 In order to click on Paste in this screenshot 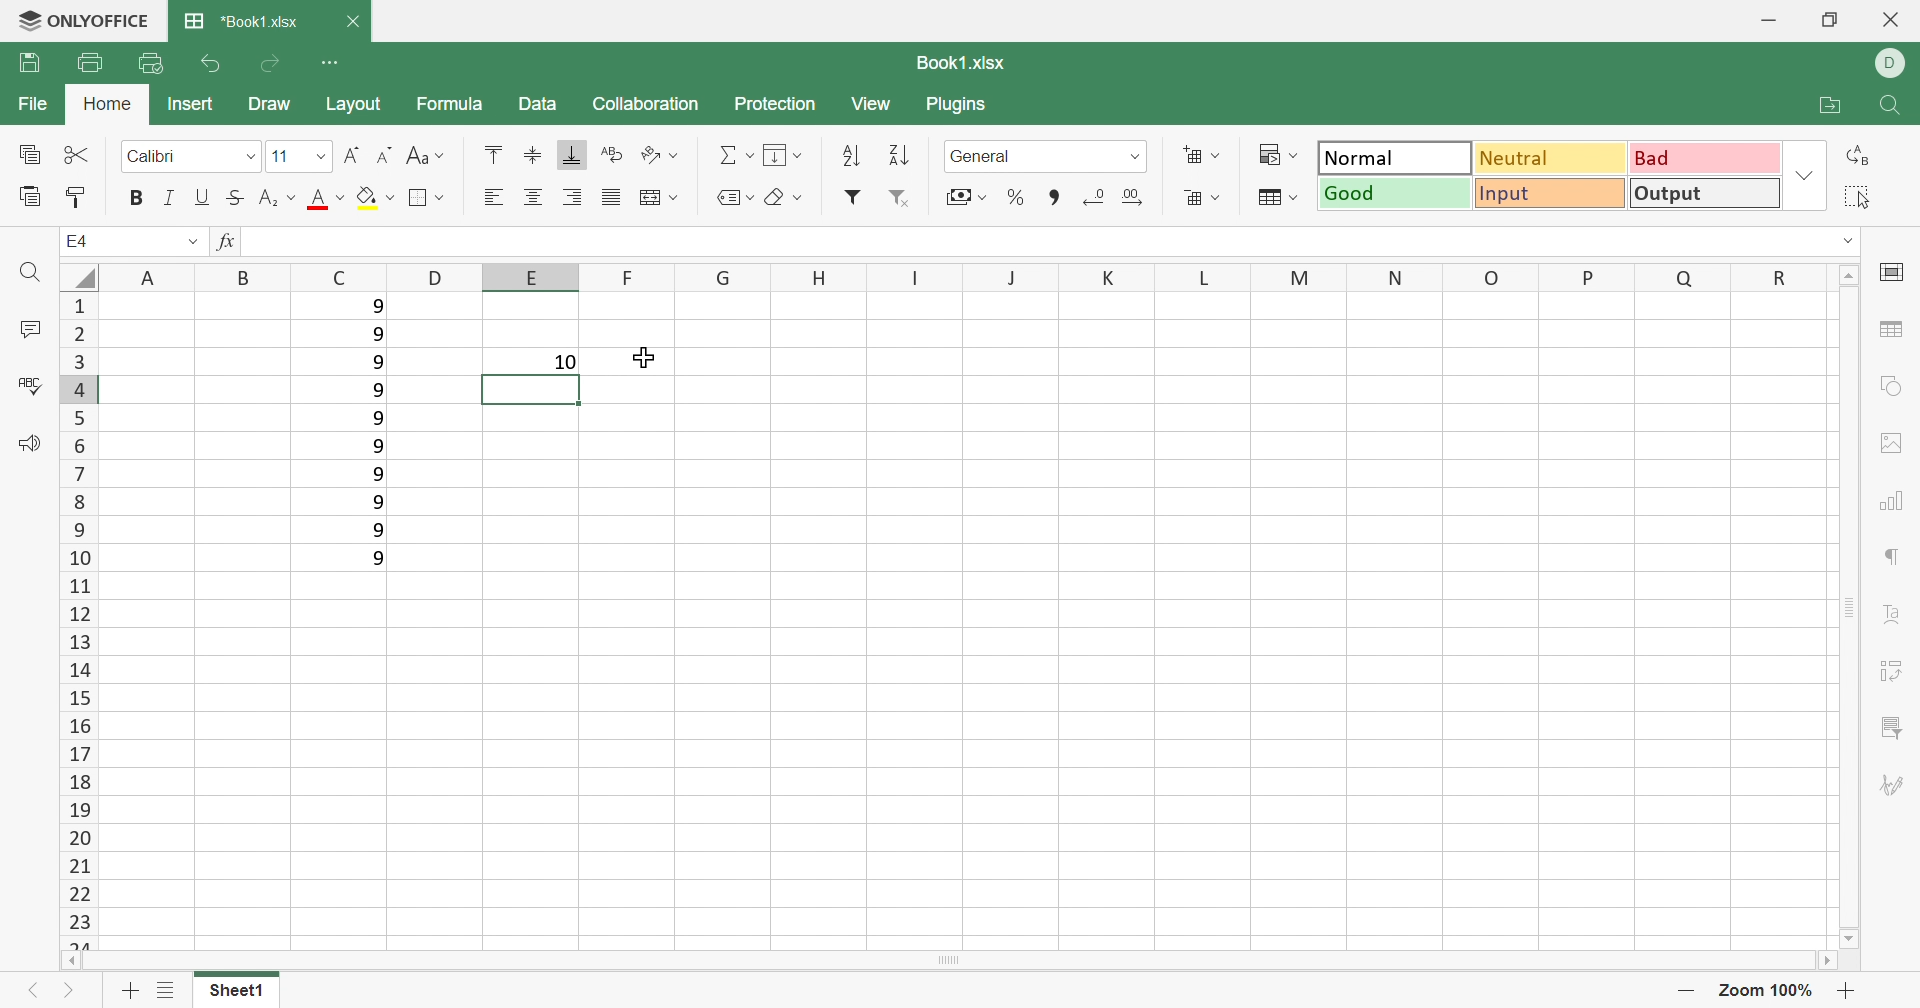, I will do `click(29, 197)`.